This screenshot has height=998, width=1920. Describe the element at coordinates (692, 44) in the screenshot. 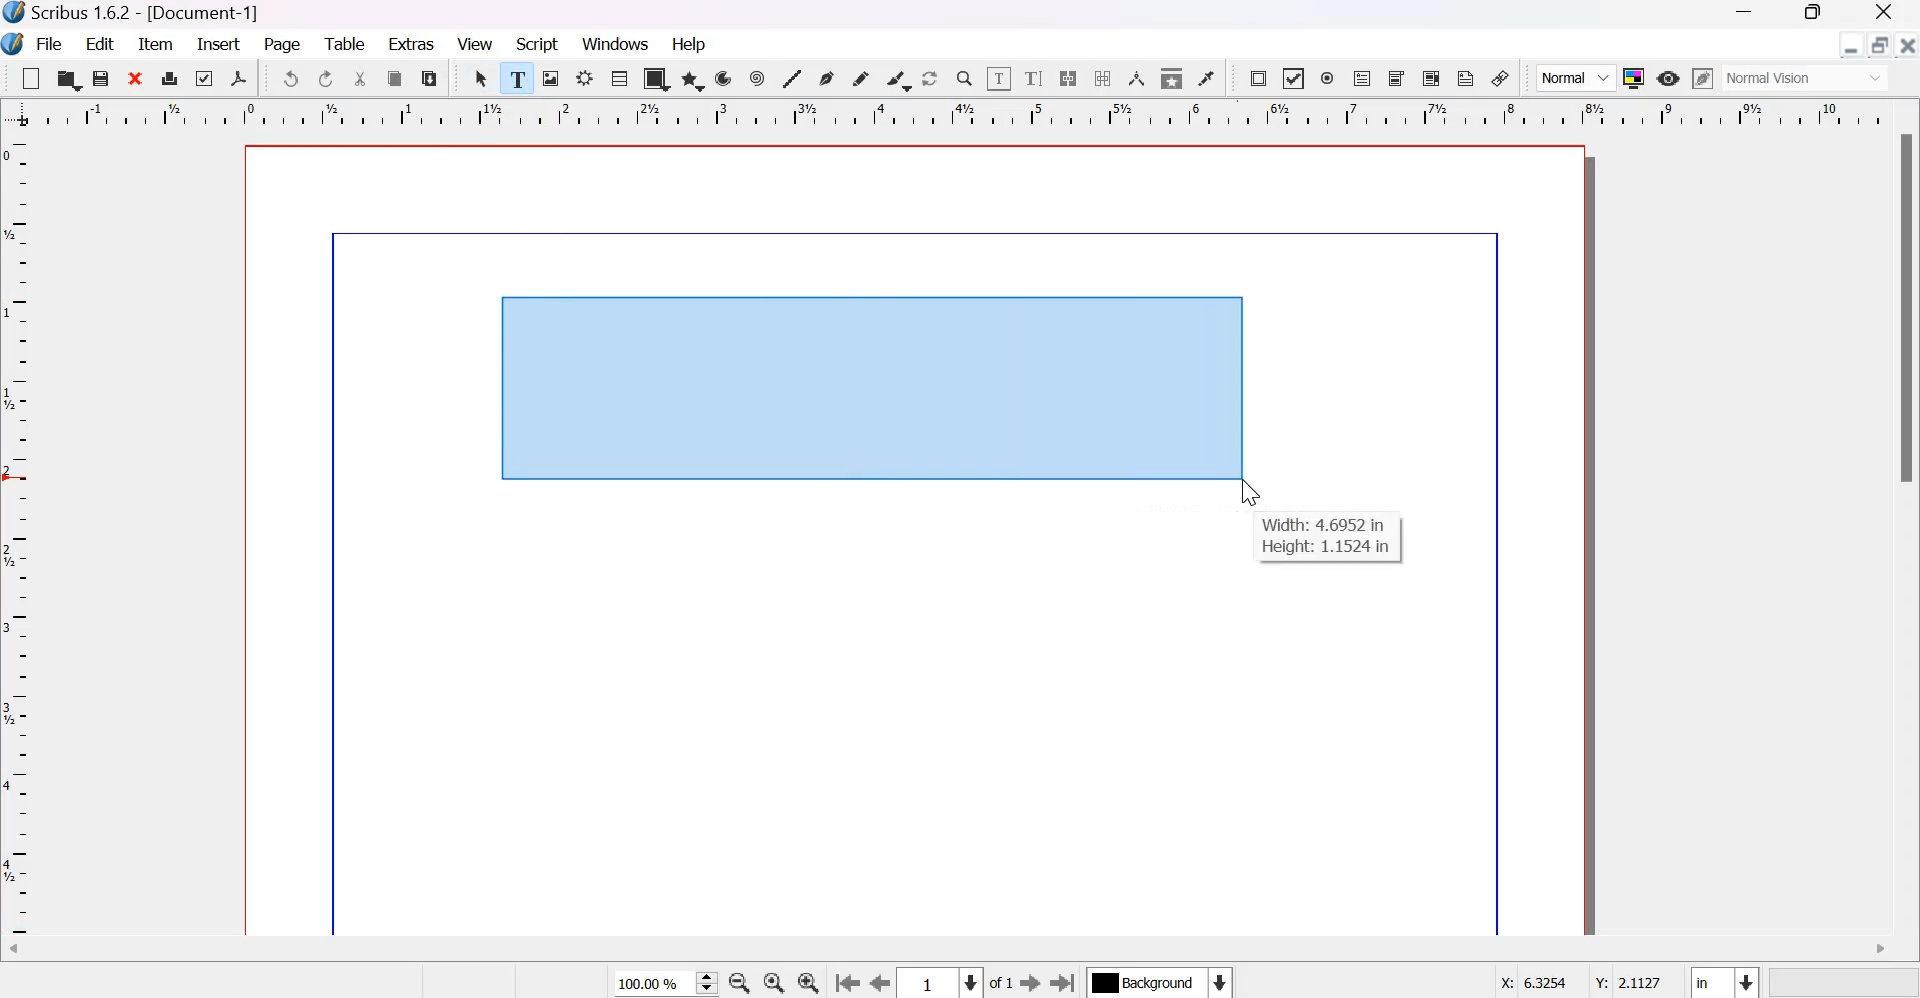

I see `Help` at that location.